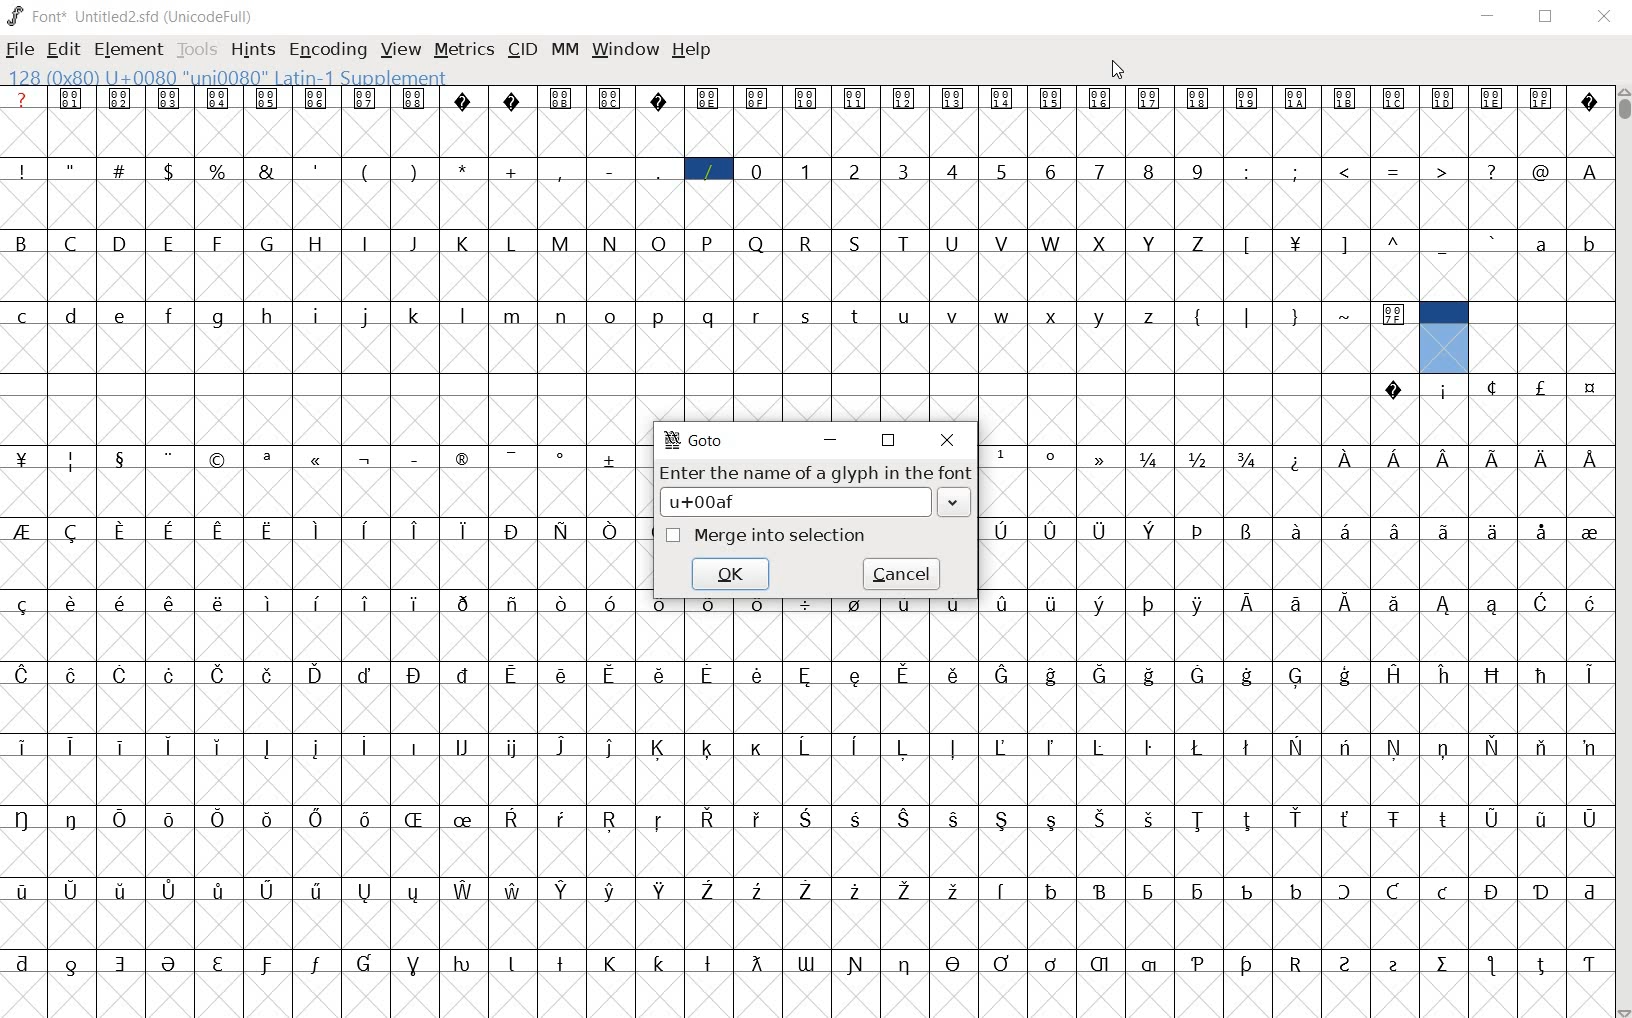 The width and height of the screenshot is (1632, 1018). I want to click on Symbol, so click(1149, 889).